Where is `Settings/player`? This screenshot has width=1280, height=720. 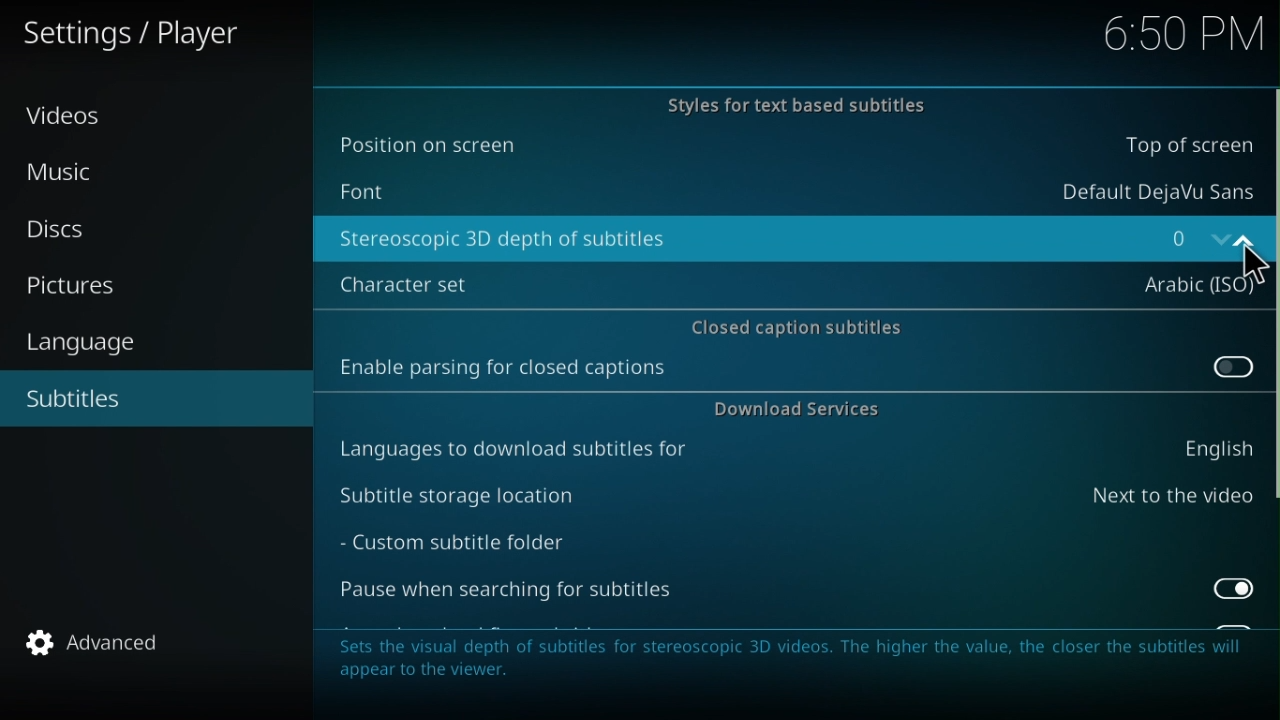 Settings/player is located at coordinates (154, 35).